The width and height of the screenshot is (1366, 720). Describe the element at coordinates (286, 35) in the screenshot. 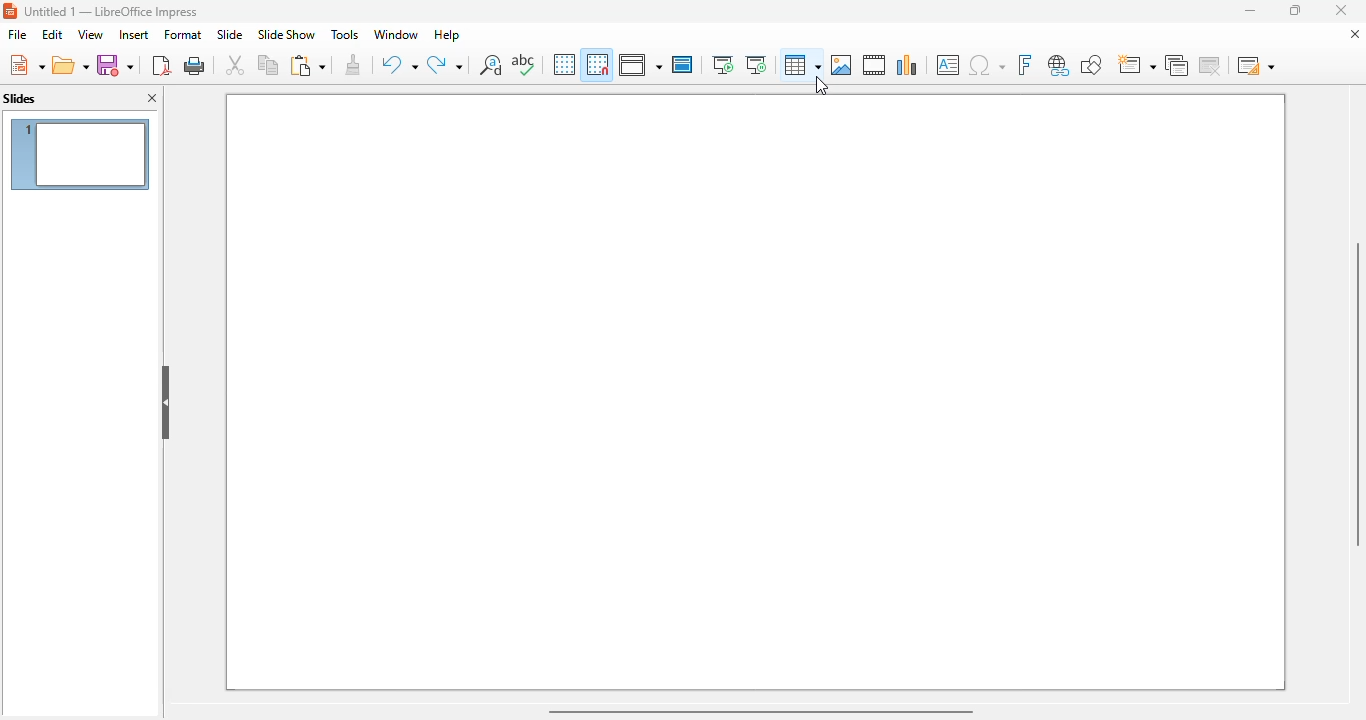

I see `slide show` at that location.